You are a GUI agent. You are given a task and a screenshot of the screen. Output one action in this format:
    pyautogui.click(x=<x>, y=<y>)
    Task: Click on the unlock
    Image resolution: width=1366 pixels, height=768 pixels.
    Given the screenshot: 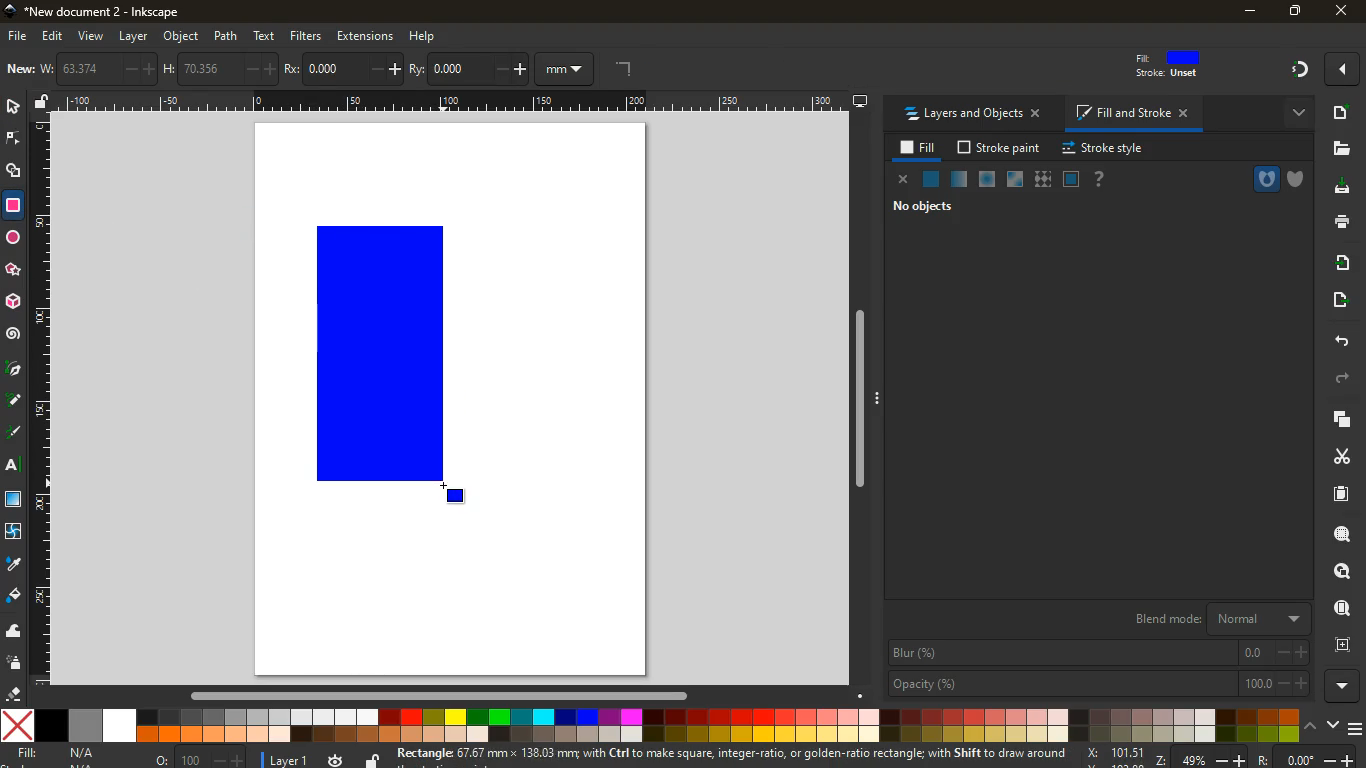 What is the action you would take?
    pyautogui.click(x=374, y=760)
    